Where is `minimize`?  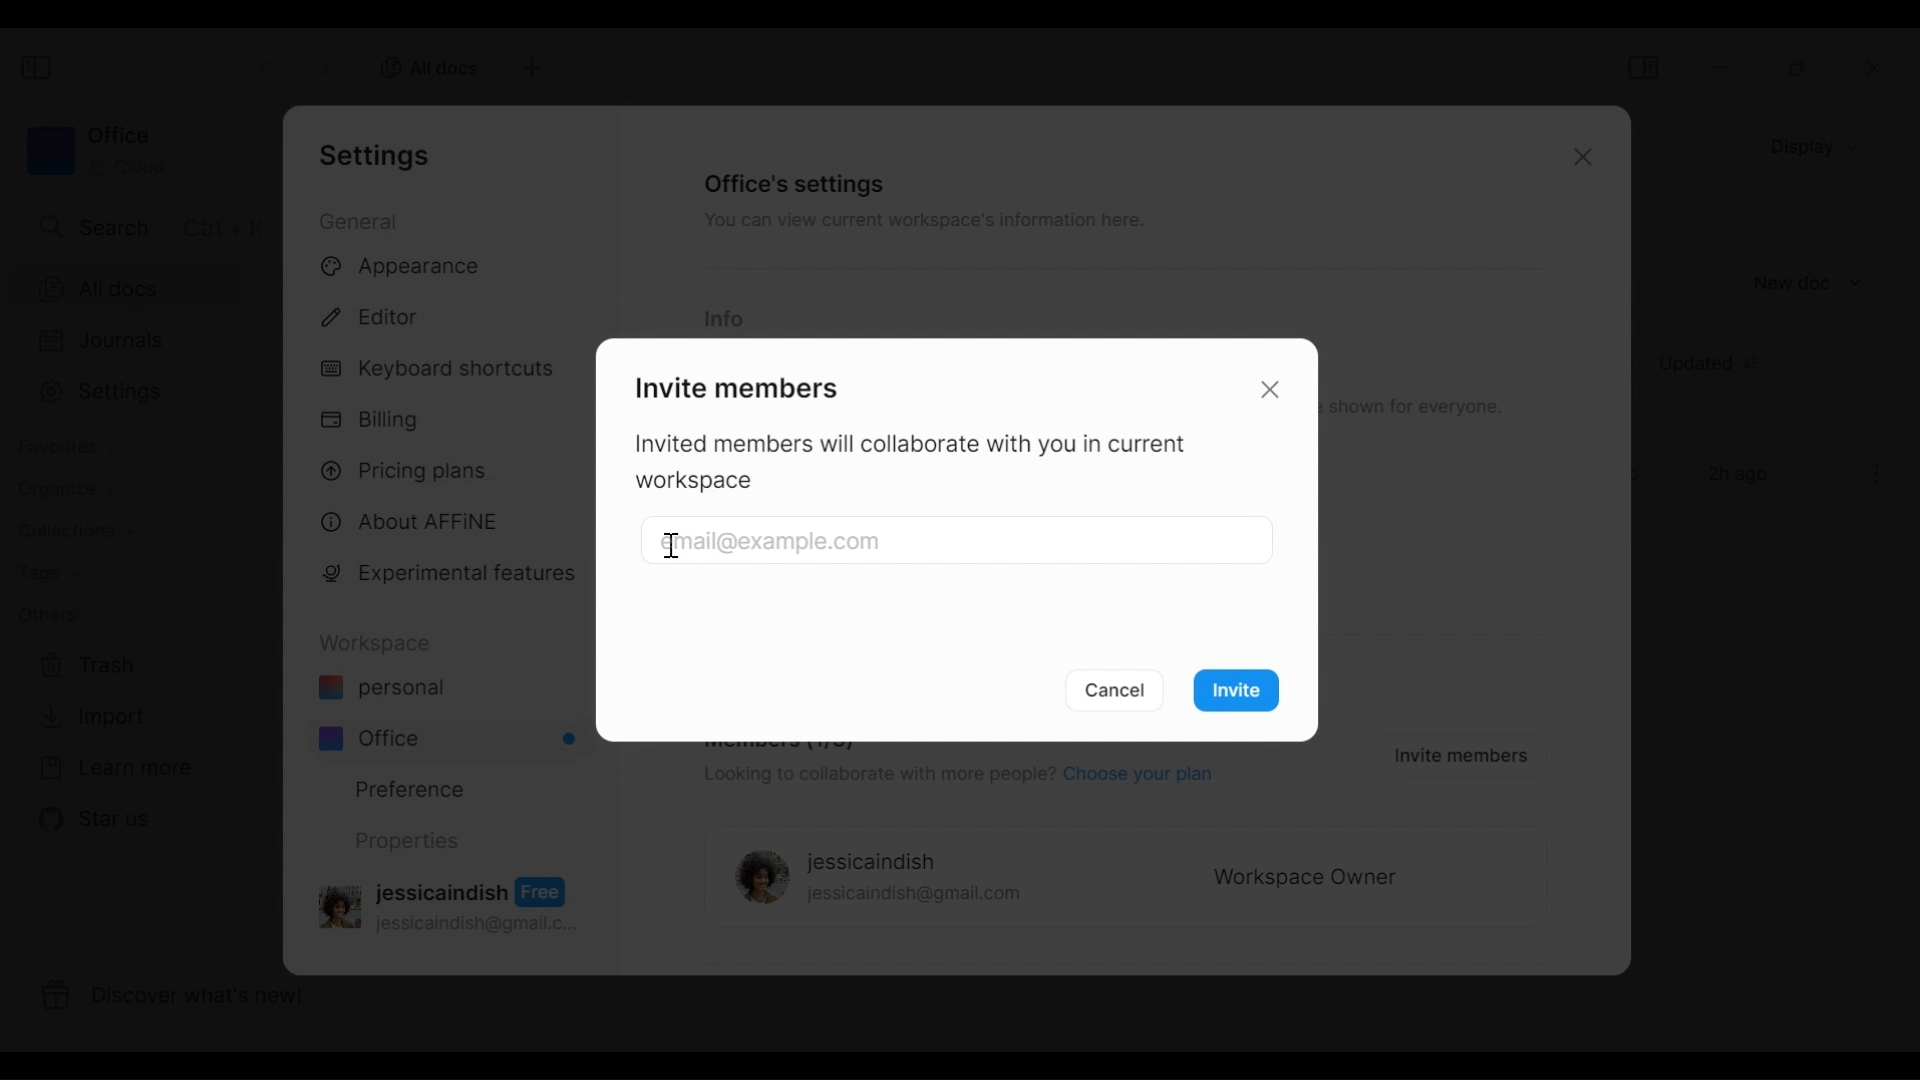 minimize is located at coordinates (1723, 67).